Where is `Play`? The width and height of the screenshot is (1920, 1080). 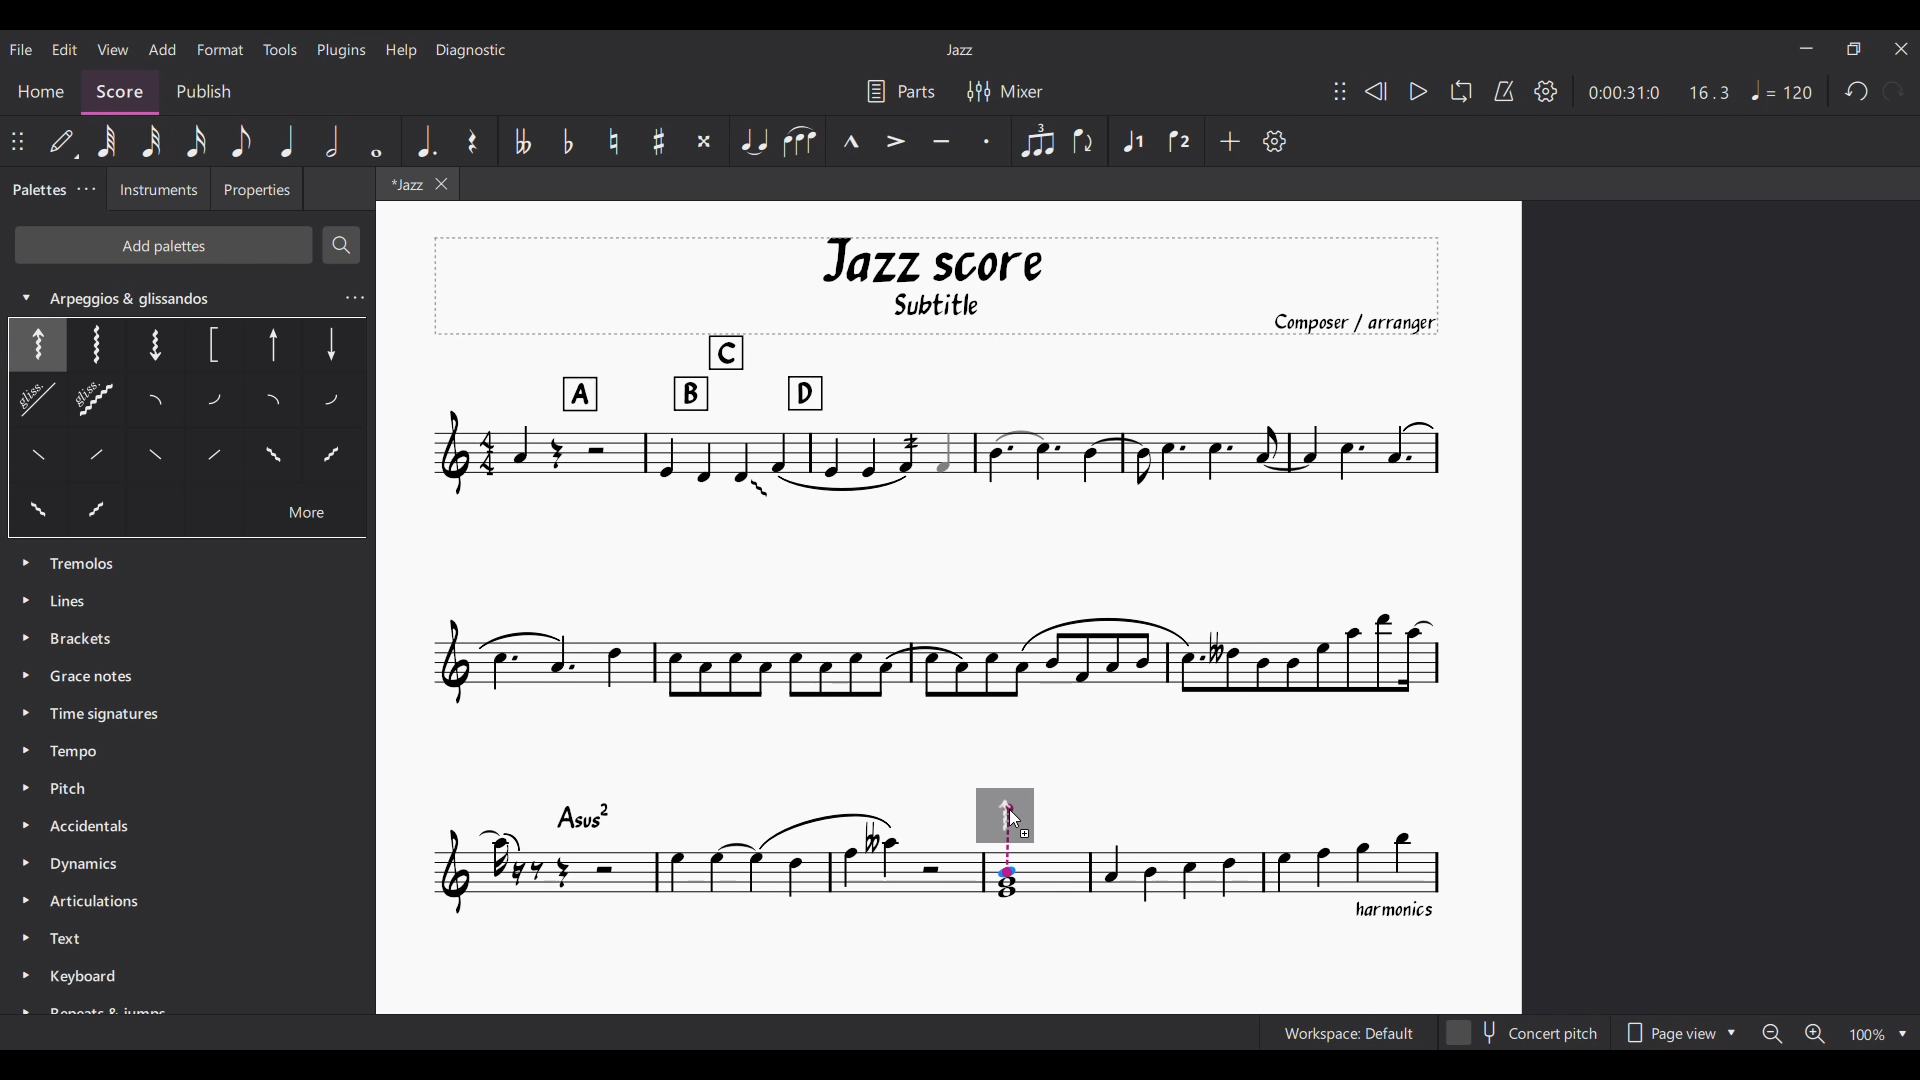
Play is located at coordinates (1419, 91).